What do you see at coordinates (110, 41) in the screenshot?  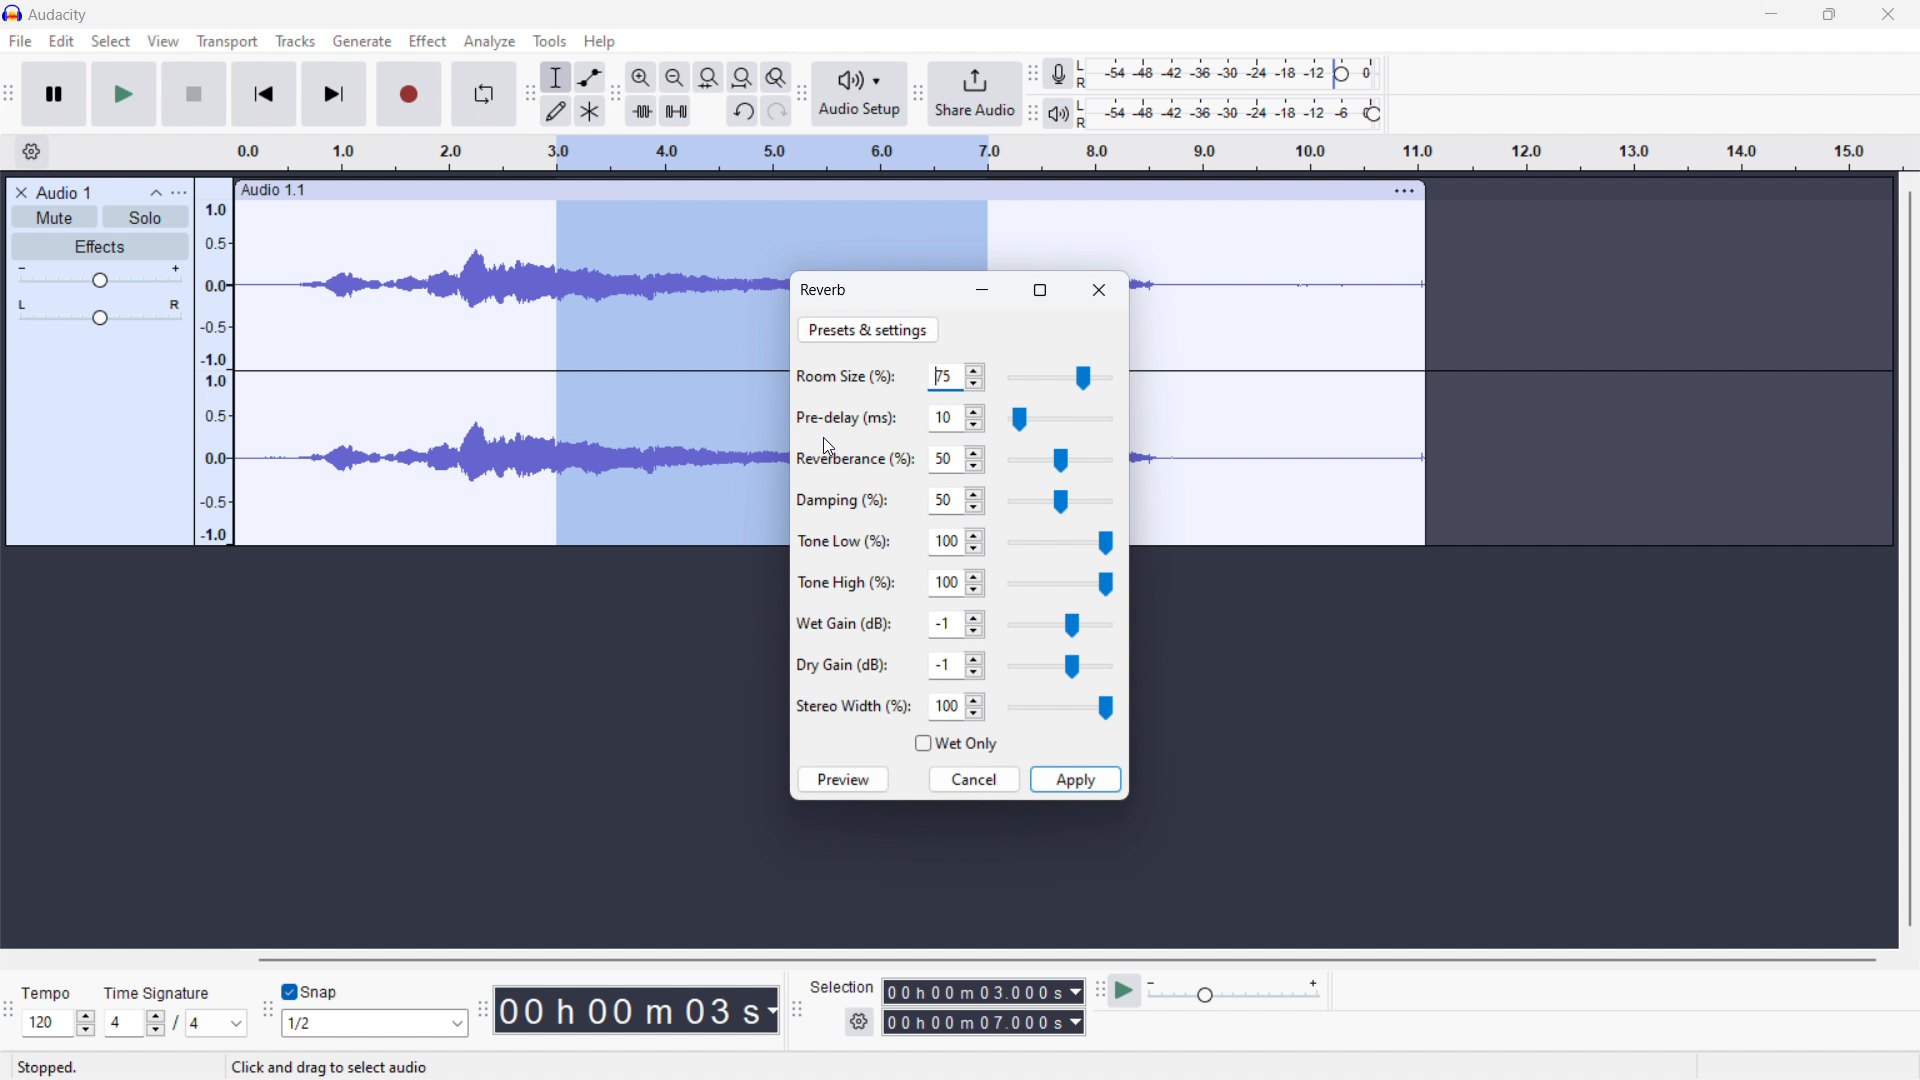 I see `select` at bounding box center [110, 41].